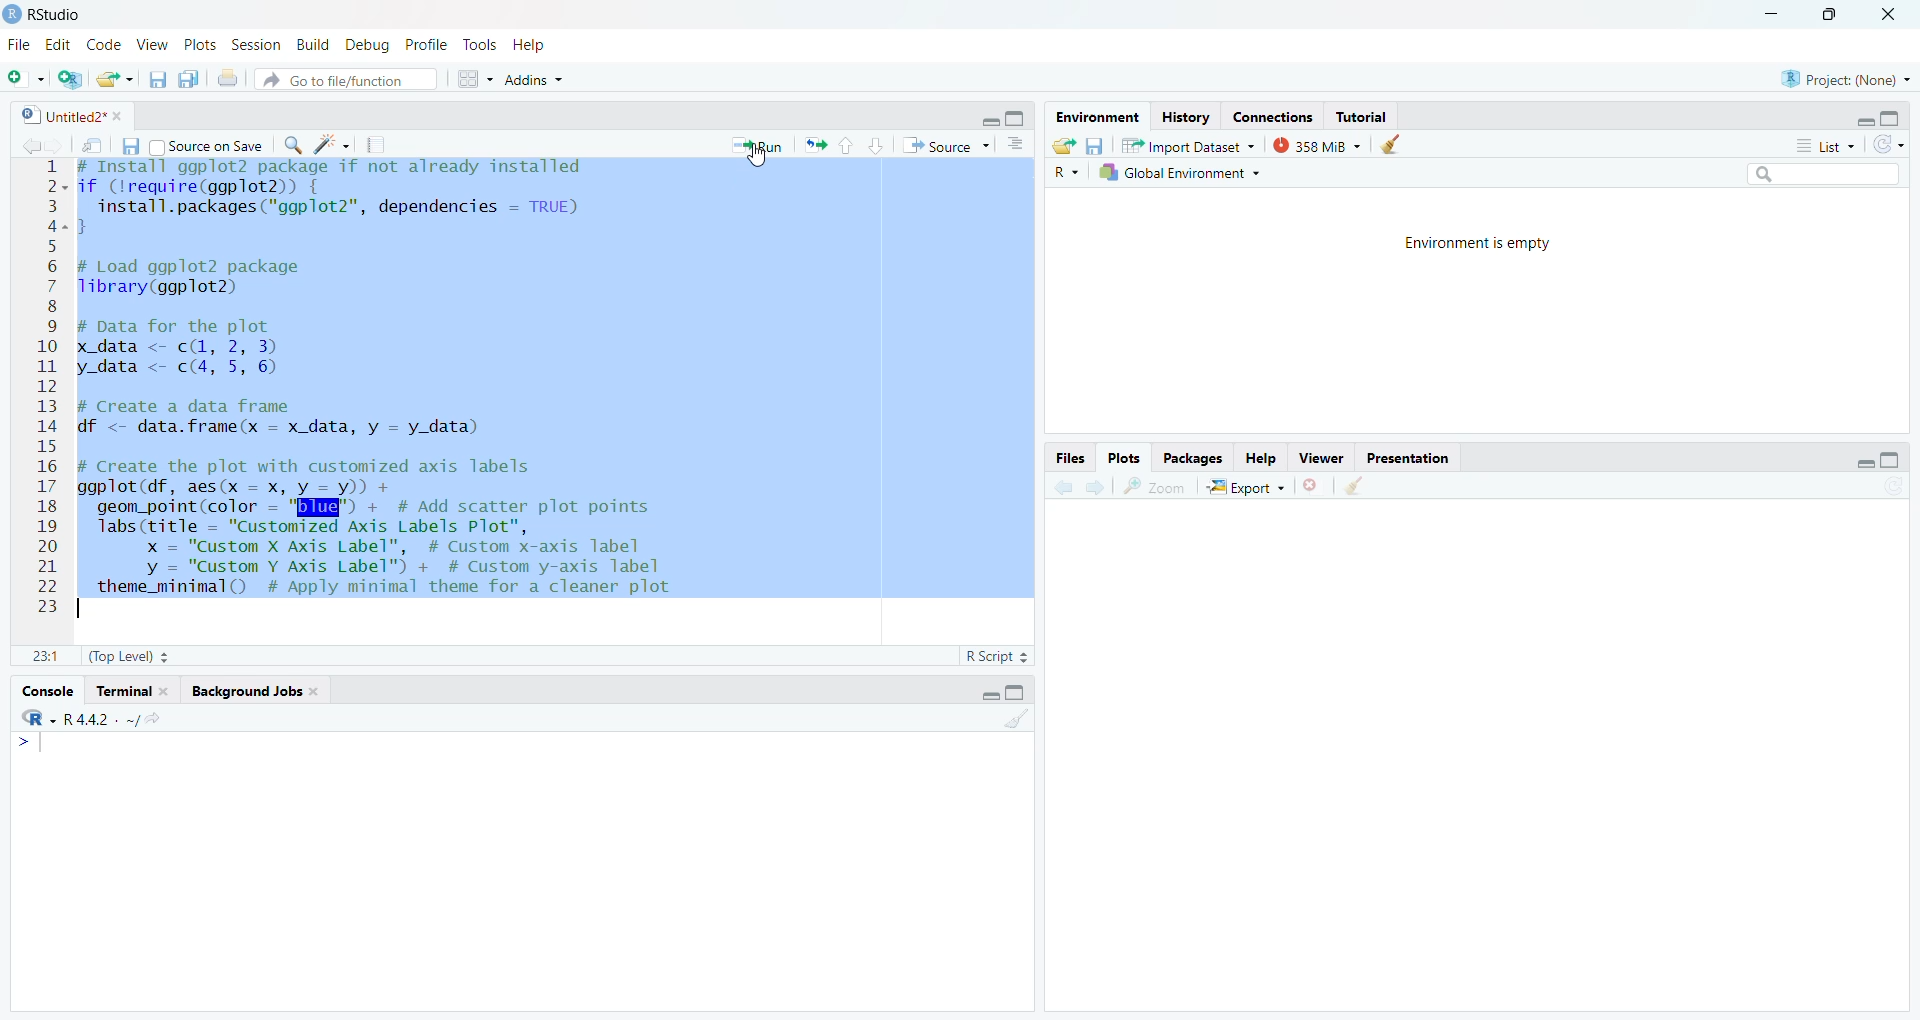 Image resolution: width=1920 pixels, height=1020 pixels. Describe the element at coordinates (1089, 117) in the screenshot. I see `Environment` at that location.